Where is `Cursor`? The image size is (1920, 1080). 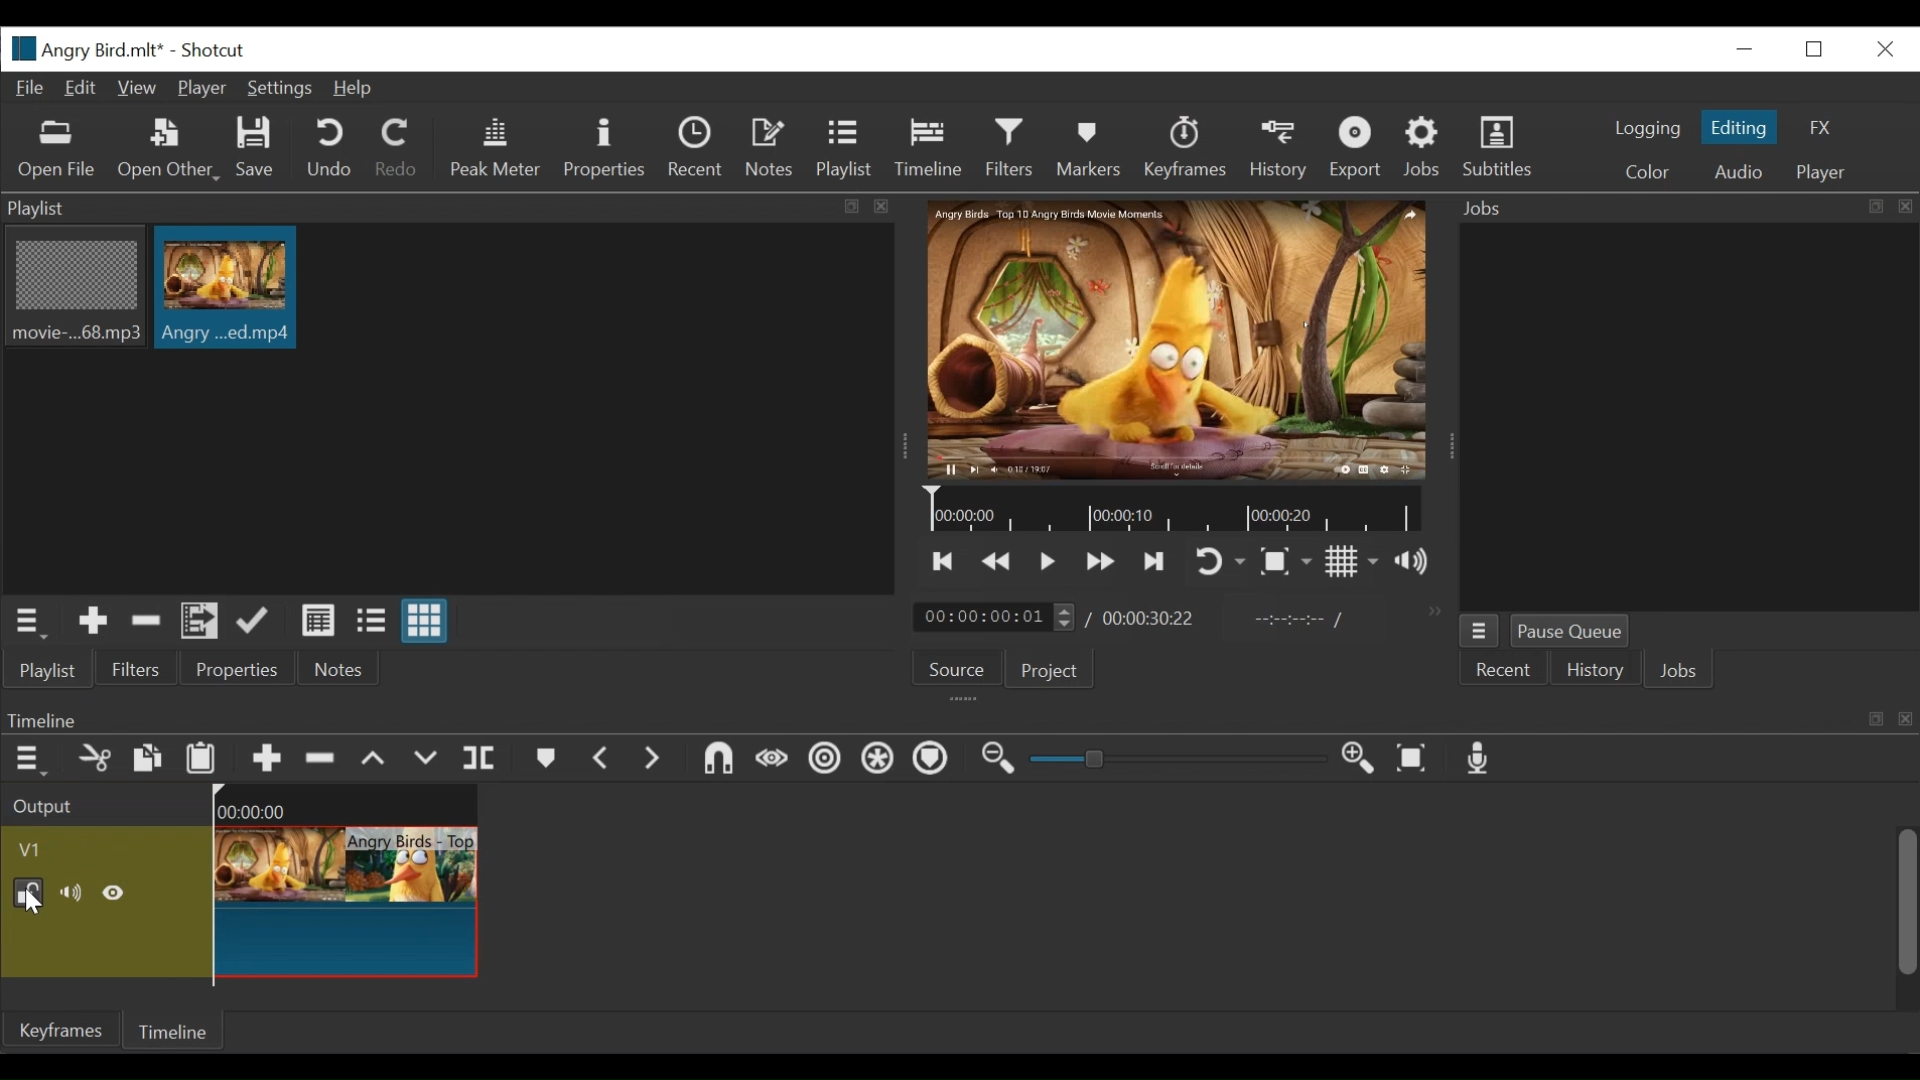 Cursor is located at coordinates (38, 905).